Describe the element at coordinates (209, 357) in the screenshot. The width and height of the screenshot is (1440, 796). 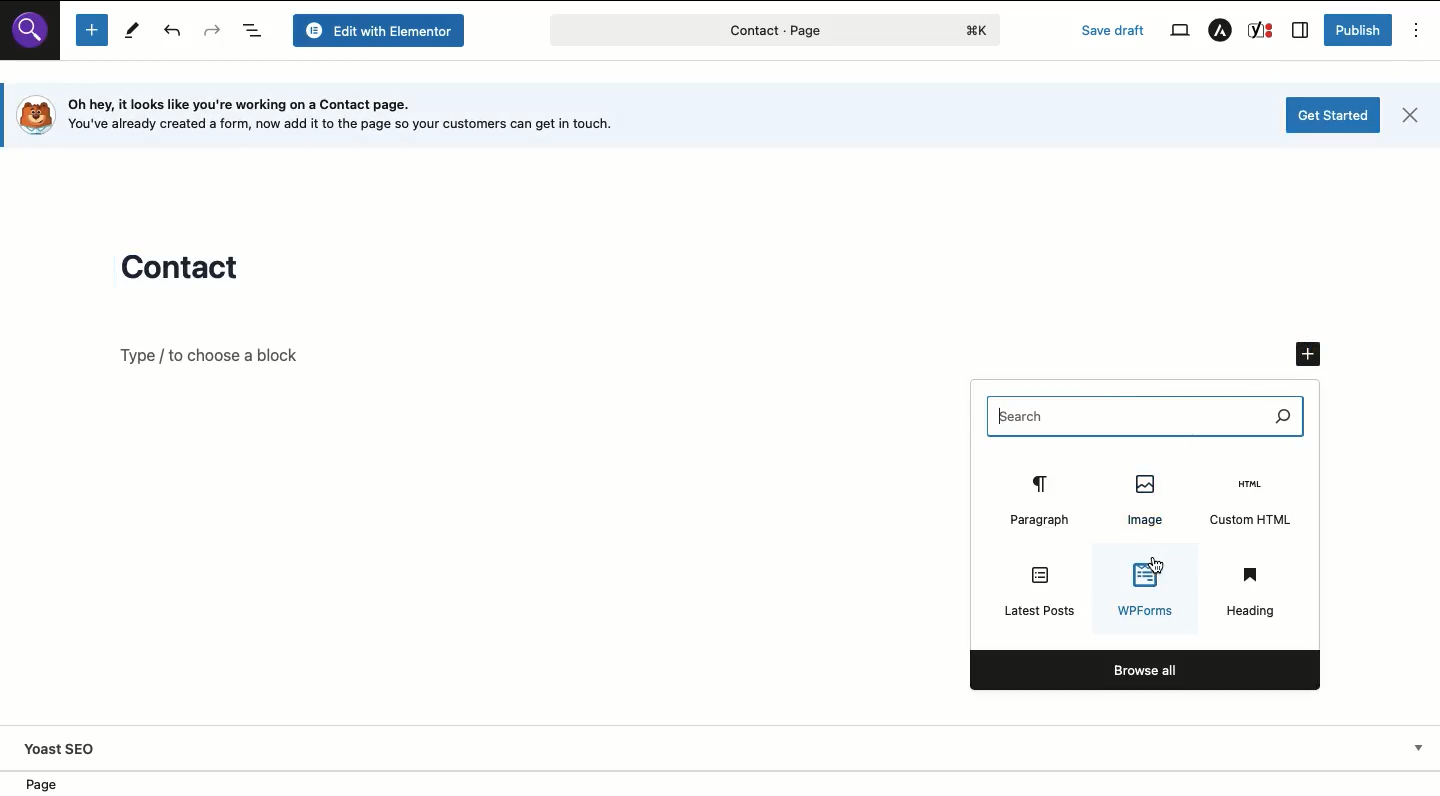
I see `Type / to choose a block` at that location.